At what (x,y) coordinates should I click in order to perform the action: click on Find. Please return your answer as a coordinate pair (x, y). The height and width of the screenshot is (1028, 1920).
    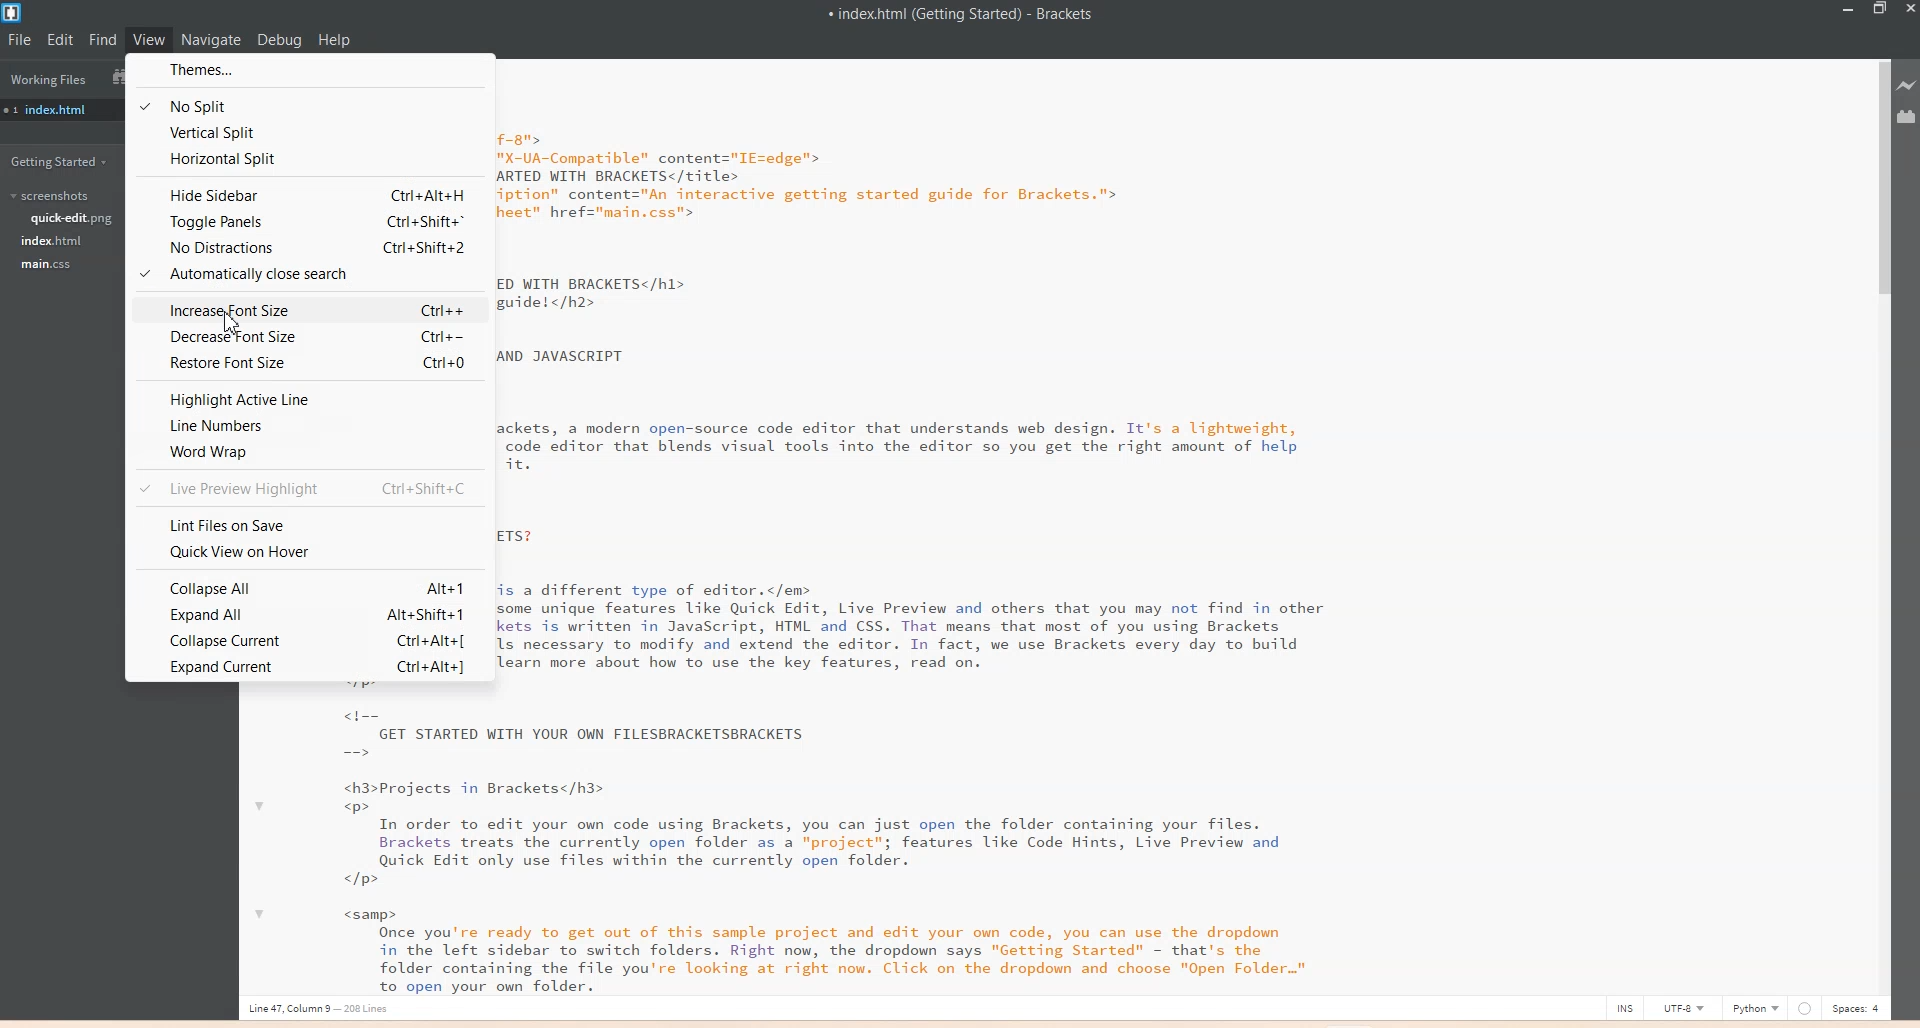
    Looking at the image, I should click on (103, 39).